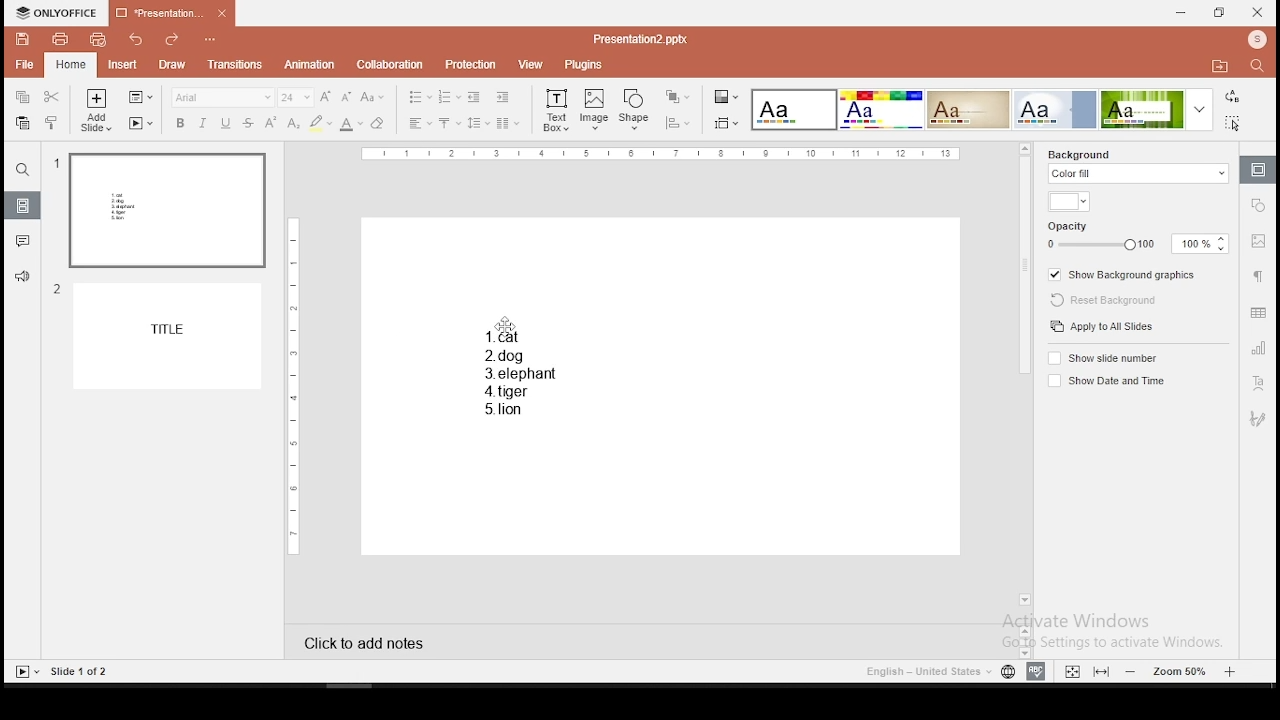 This screenshot has height=720, width=1280. What do you see at coordinates (1220, 13) in the screenshot?
I see `restore` at bounding box center [1220, 13].